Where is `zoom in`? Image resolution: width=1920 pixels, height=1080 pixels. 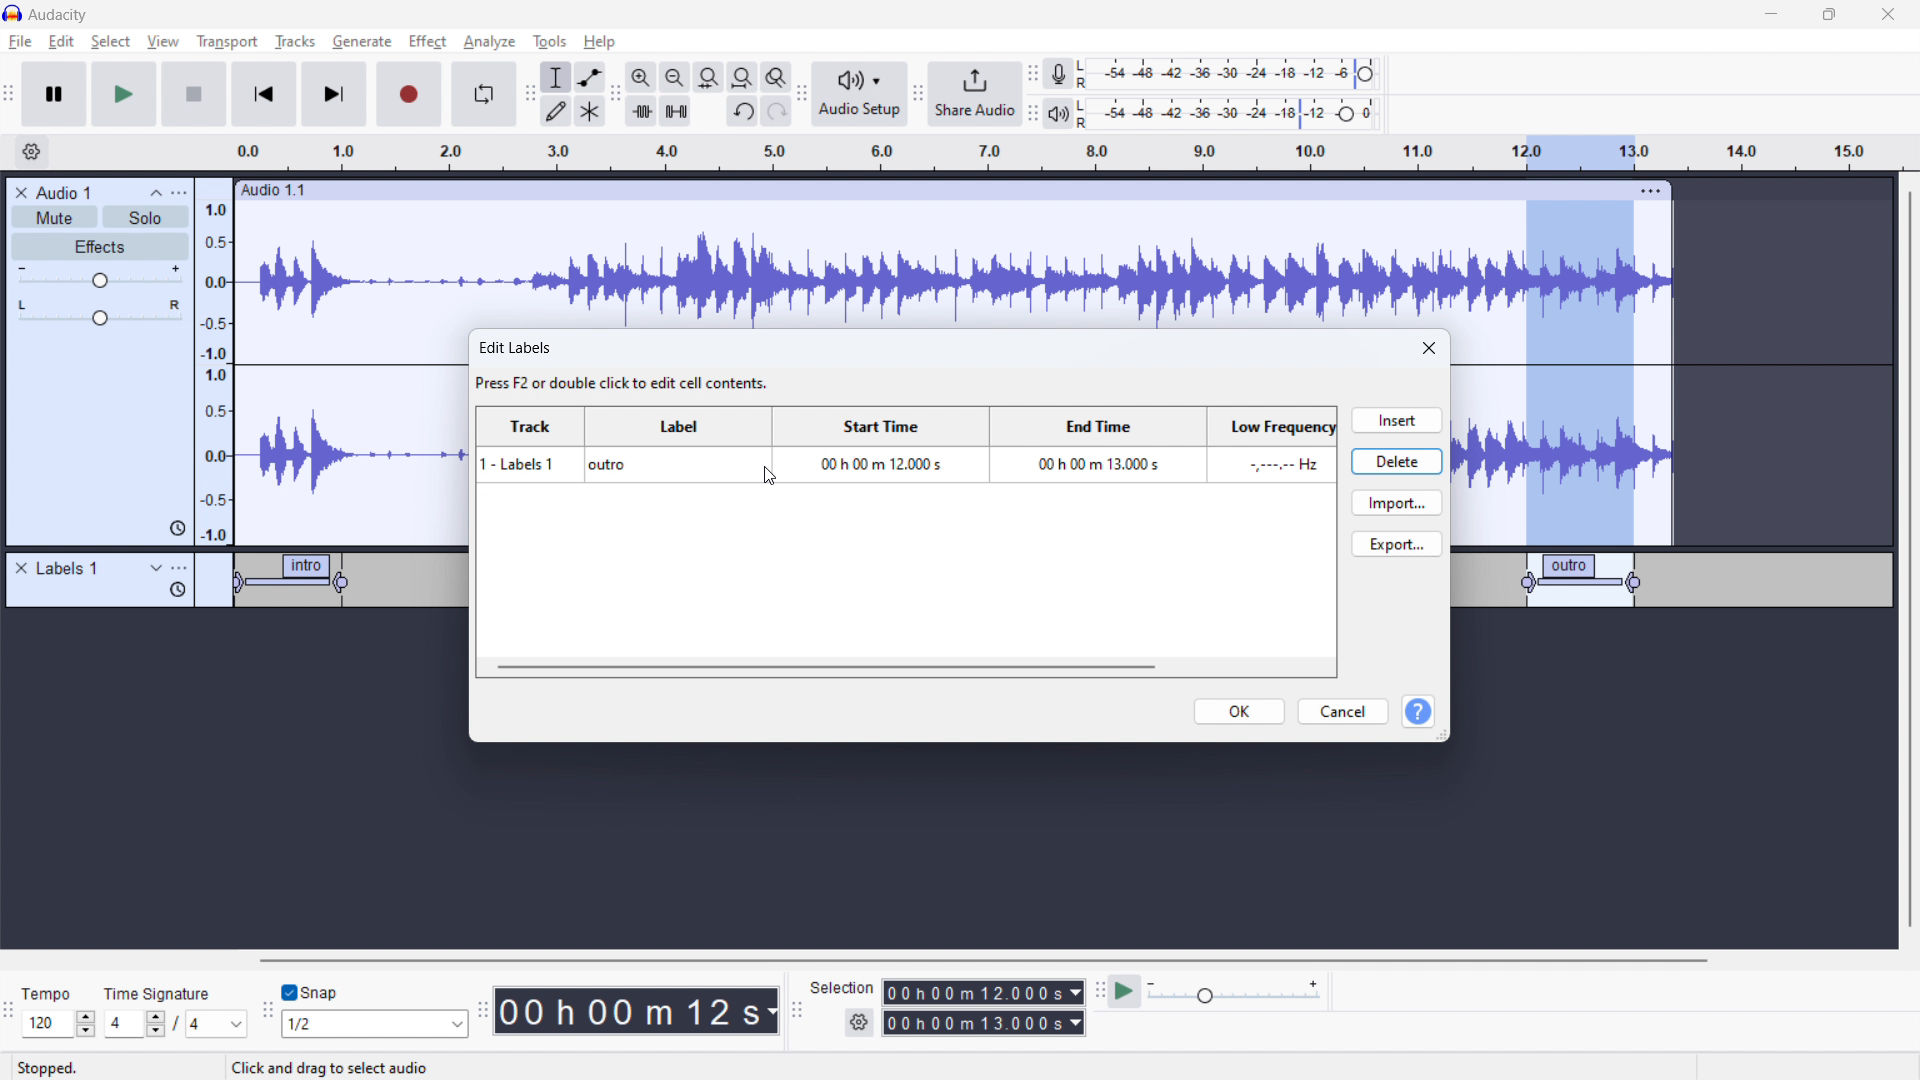
zoom in is located at coordinates (641, 77).